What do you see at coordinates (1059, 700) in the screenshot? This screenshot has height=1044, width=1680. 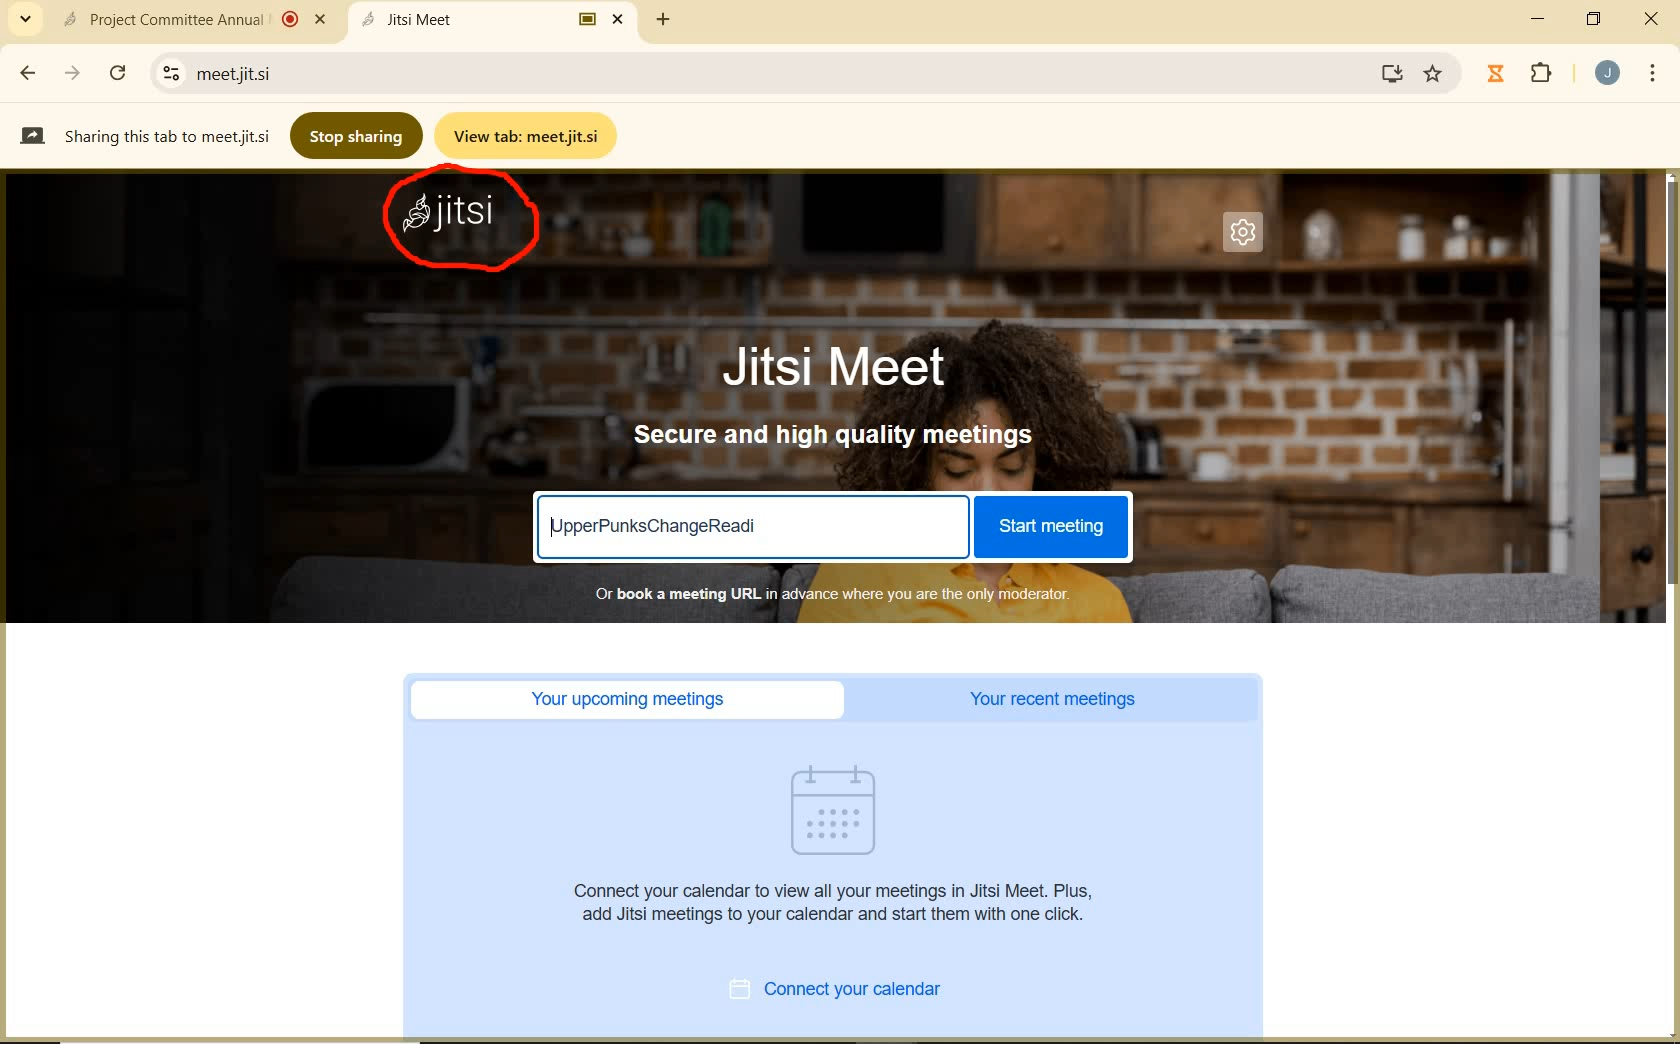 I see `YOUR RECENT MEETINGS` at bounding box center [1059, 700].